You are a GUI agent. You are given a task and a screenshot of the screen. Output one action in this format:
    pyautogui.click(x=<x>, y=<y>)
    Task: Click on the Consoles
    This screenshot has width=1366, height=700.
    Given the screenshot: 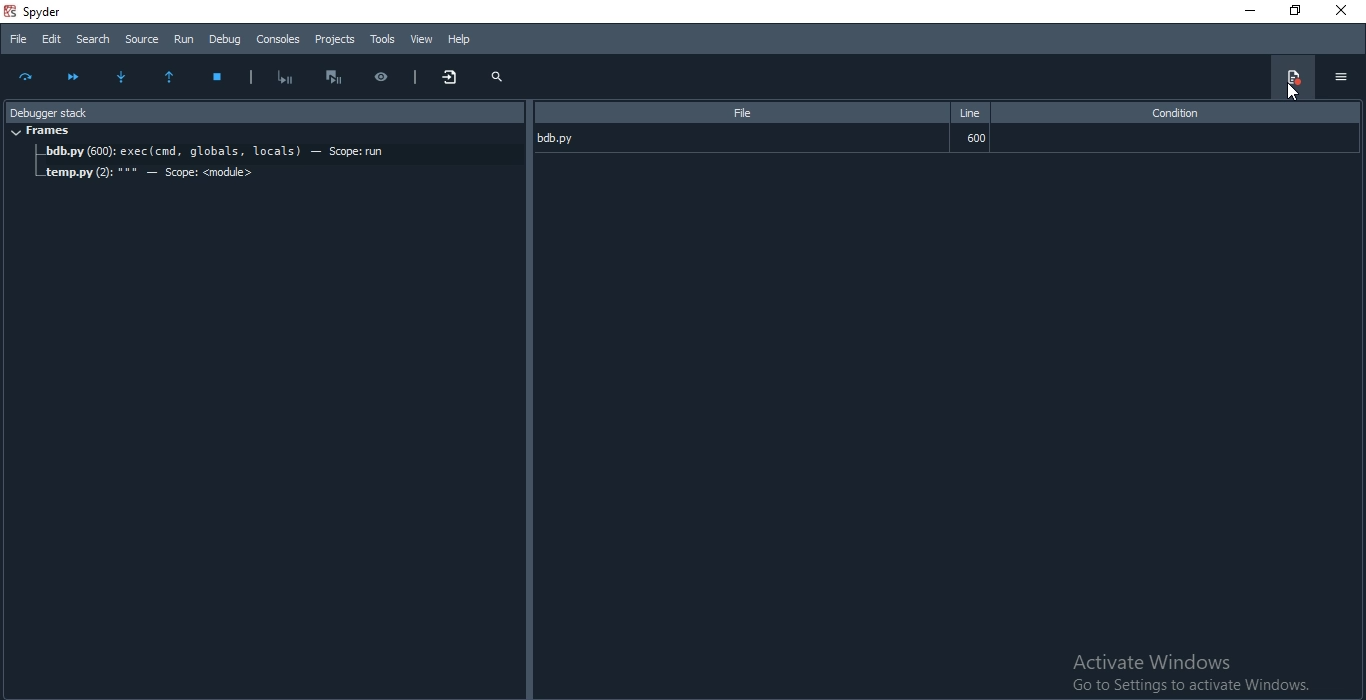 What is the action you would take?
    pyautogui.click(x=279, y=39)
    